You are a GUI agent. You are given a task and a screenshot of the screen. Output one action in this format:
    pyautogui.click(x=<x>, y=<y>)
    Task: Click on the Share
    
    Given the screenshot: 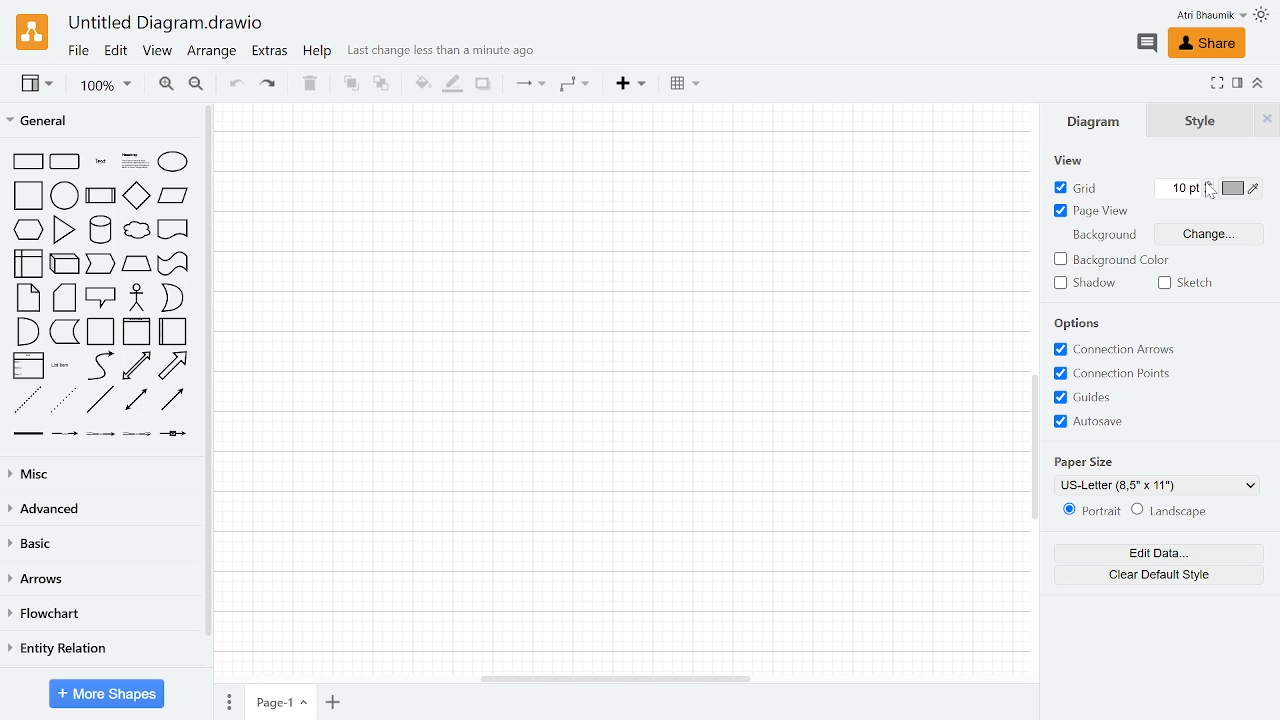 What is the action you would take?
    pyautogui.click(x=1210, y=44)
    